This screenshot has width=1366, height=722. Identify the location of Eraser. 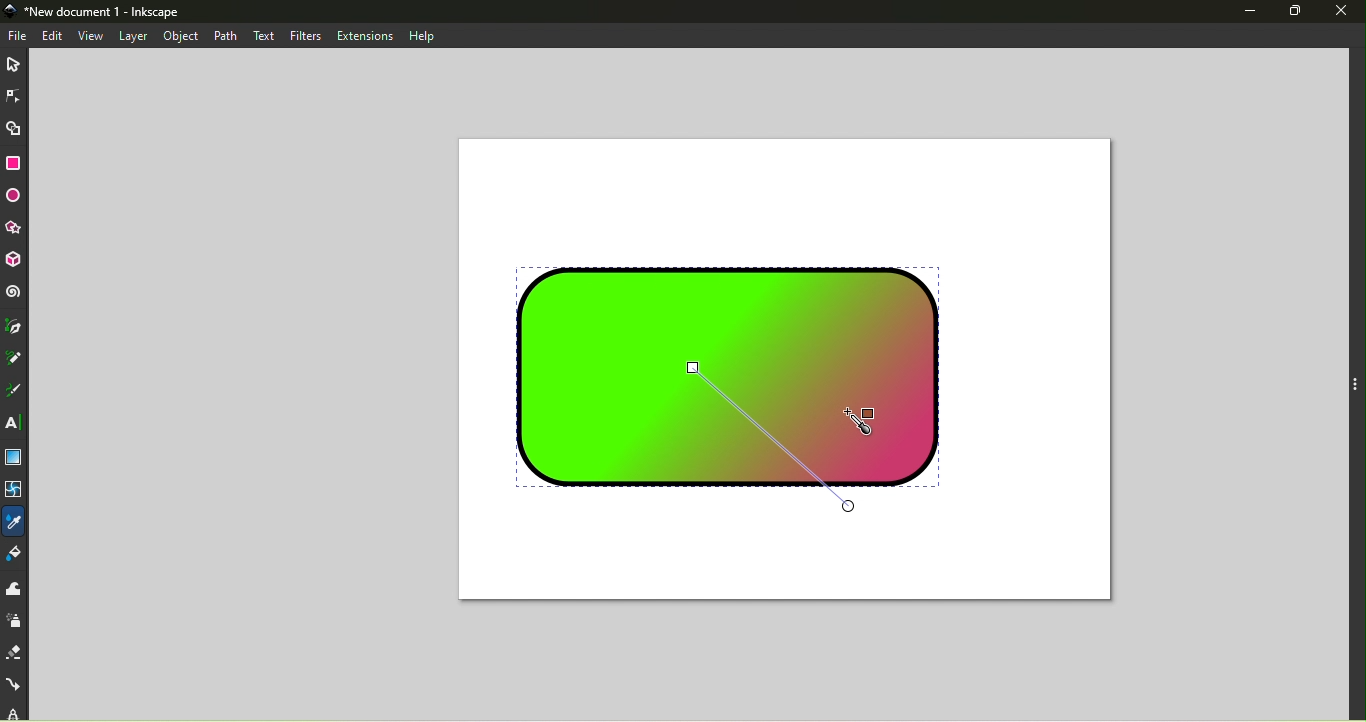
(15, 649).